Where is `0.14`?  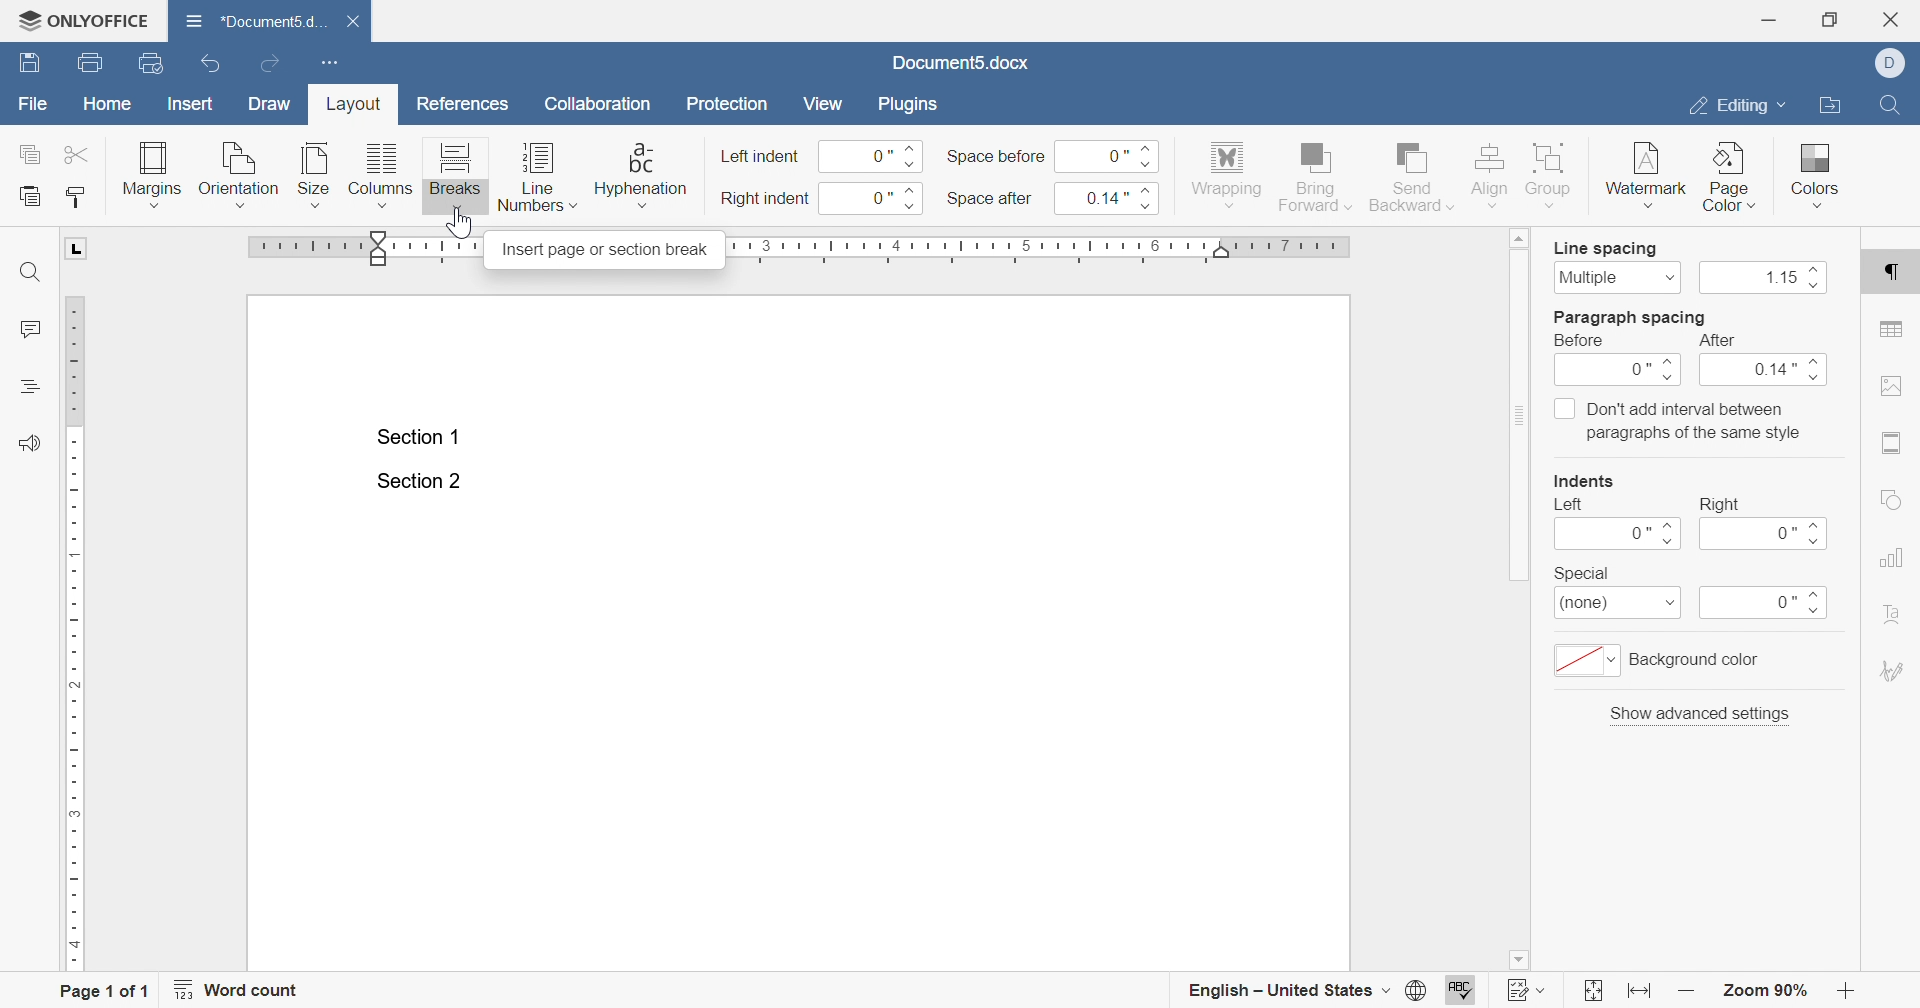
0.14 is located at coordinates (1768, 372).